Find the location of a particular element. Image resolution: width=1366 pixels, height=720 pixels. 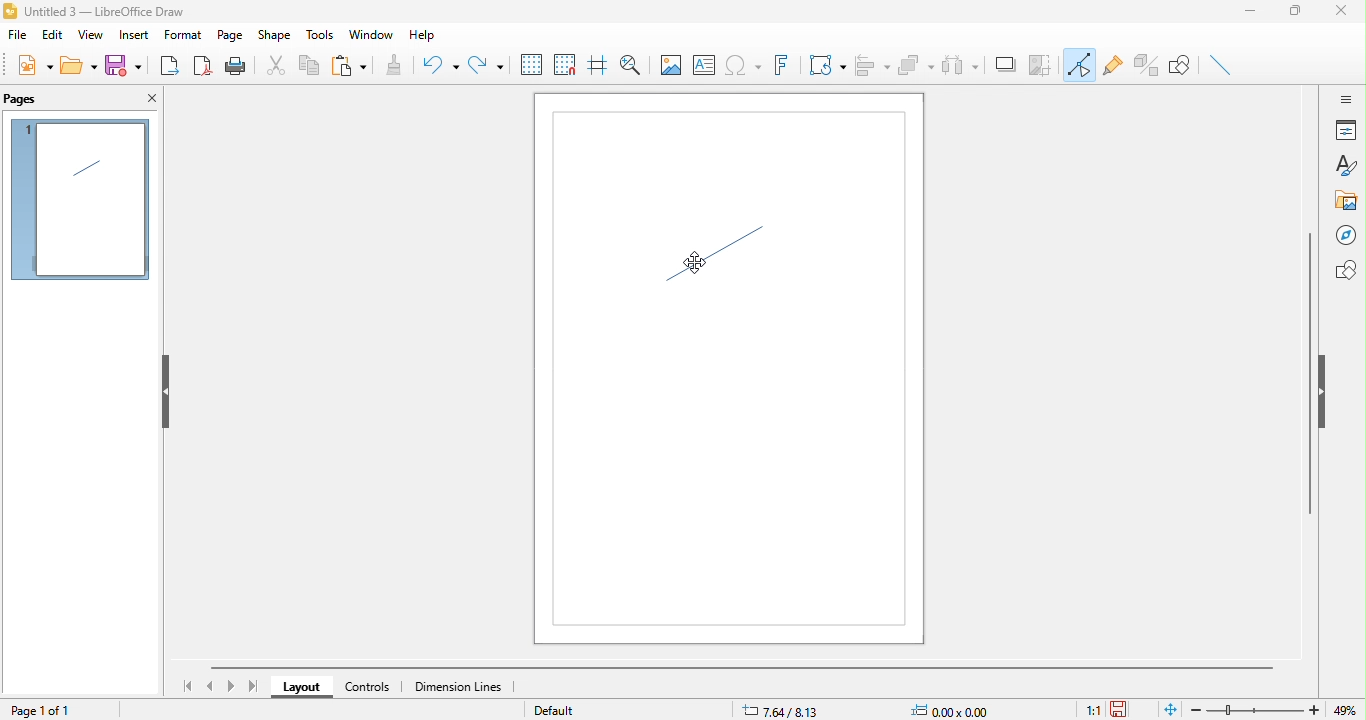

save is located at coordinates (125, 68).